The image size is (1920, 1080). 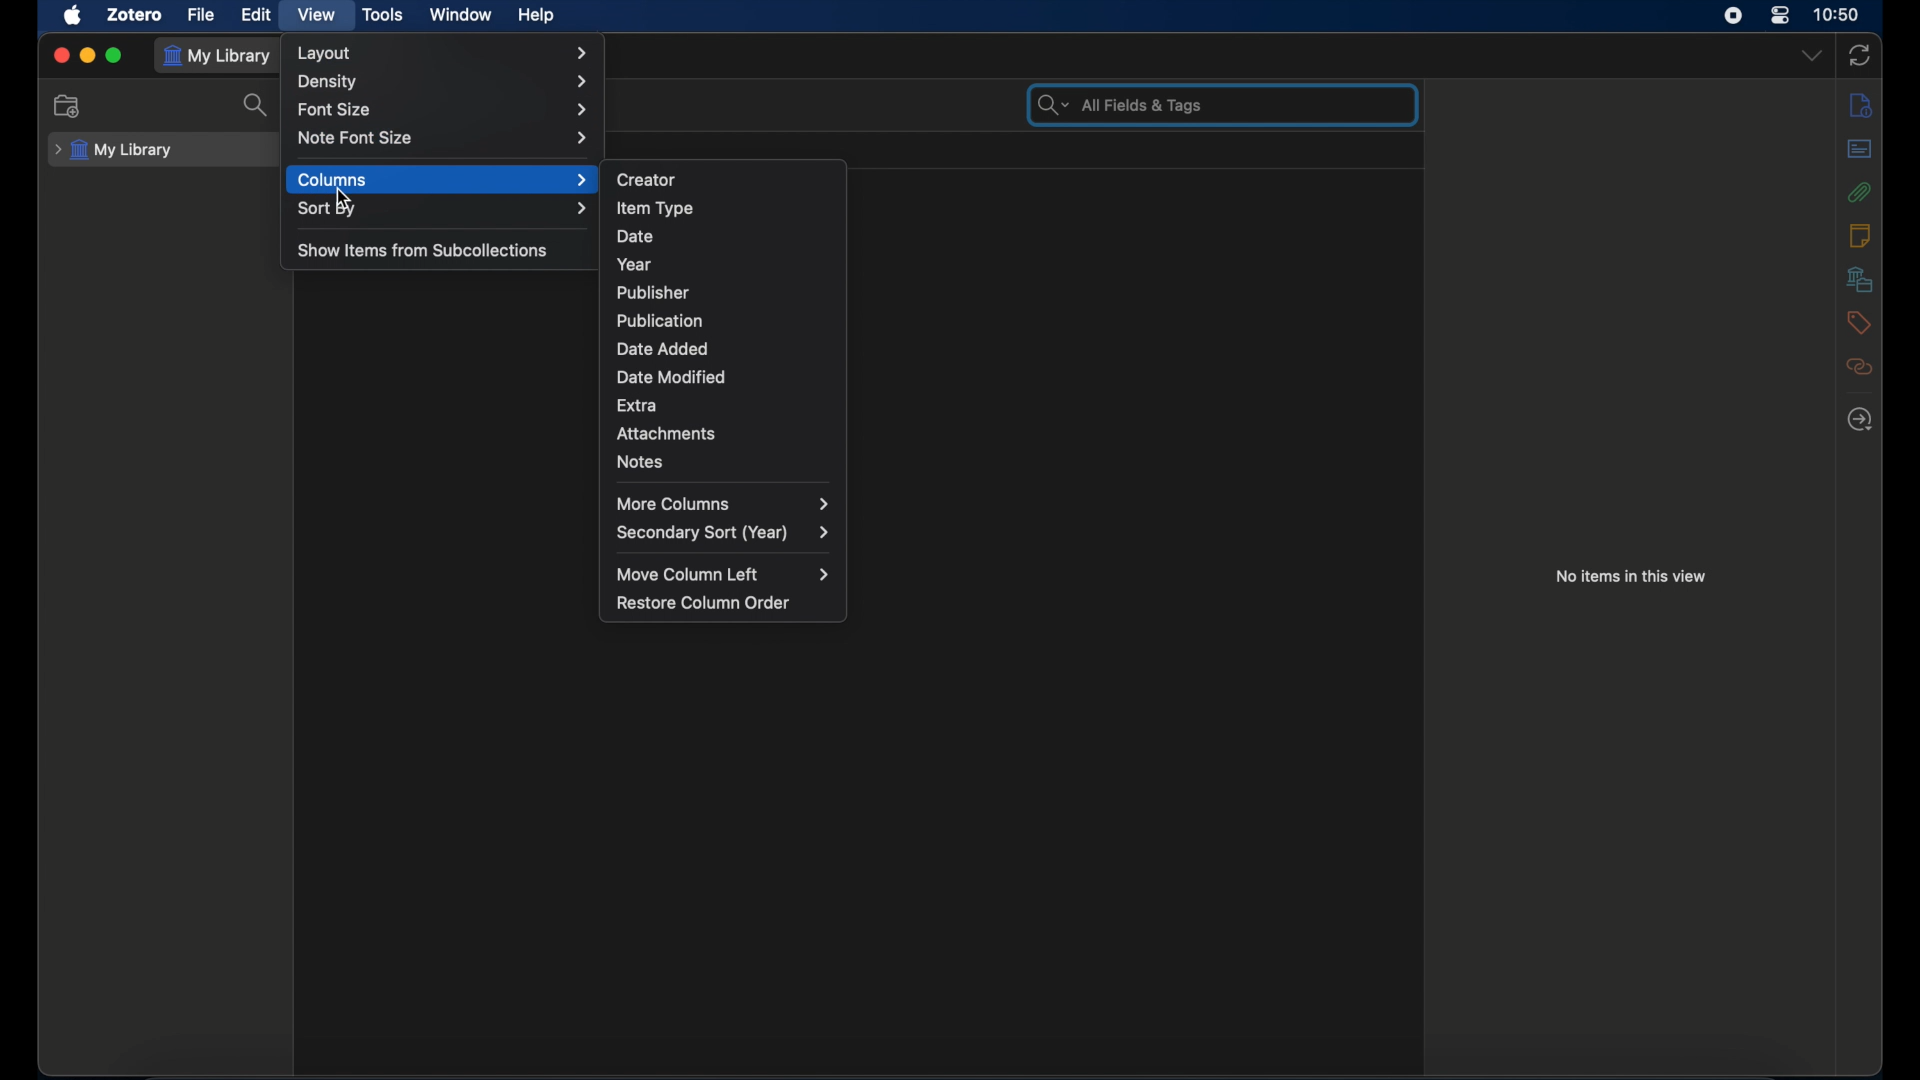 What do you see at coordinates (722, 575) in the screenshot?
I see `move column left` at bounding box center [722, 575].